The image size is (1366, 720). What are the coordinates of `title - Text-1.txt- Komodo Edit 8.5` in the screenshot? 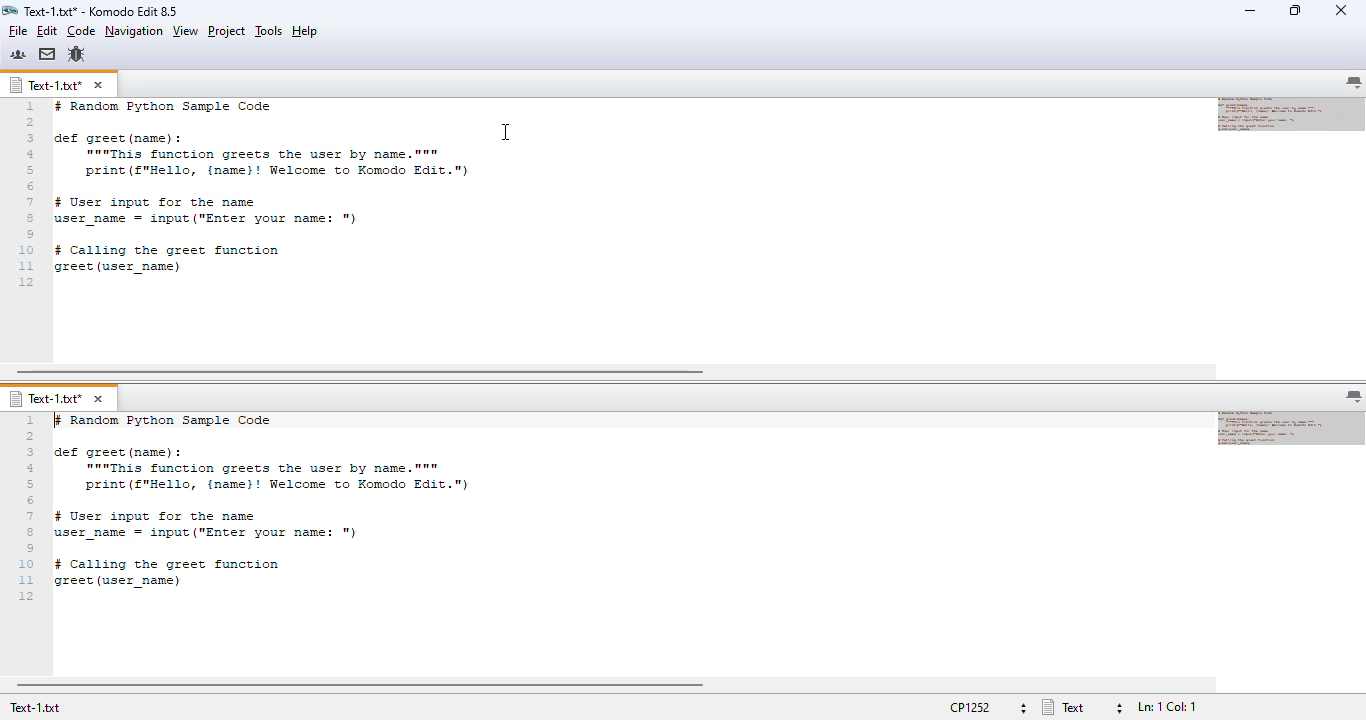 It's located at (102, 10).